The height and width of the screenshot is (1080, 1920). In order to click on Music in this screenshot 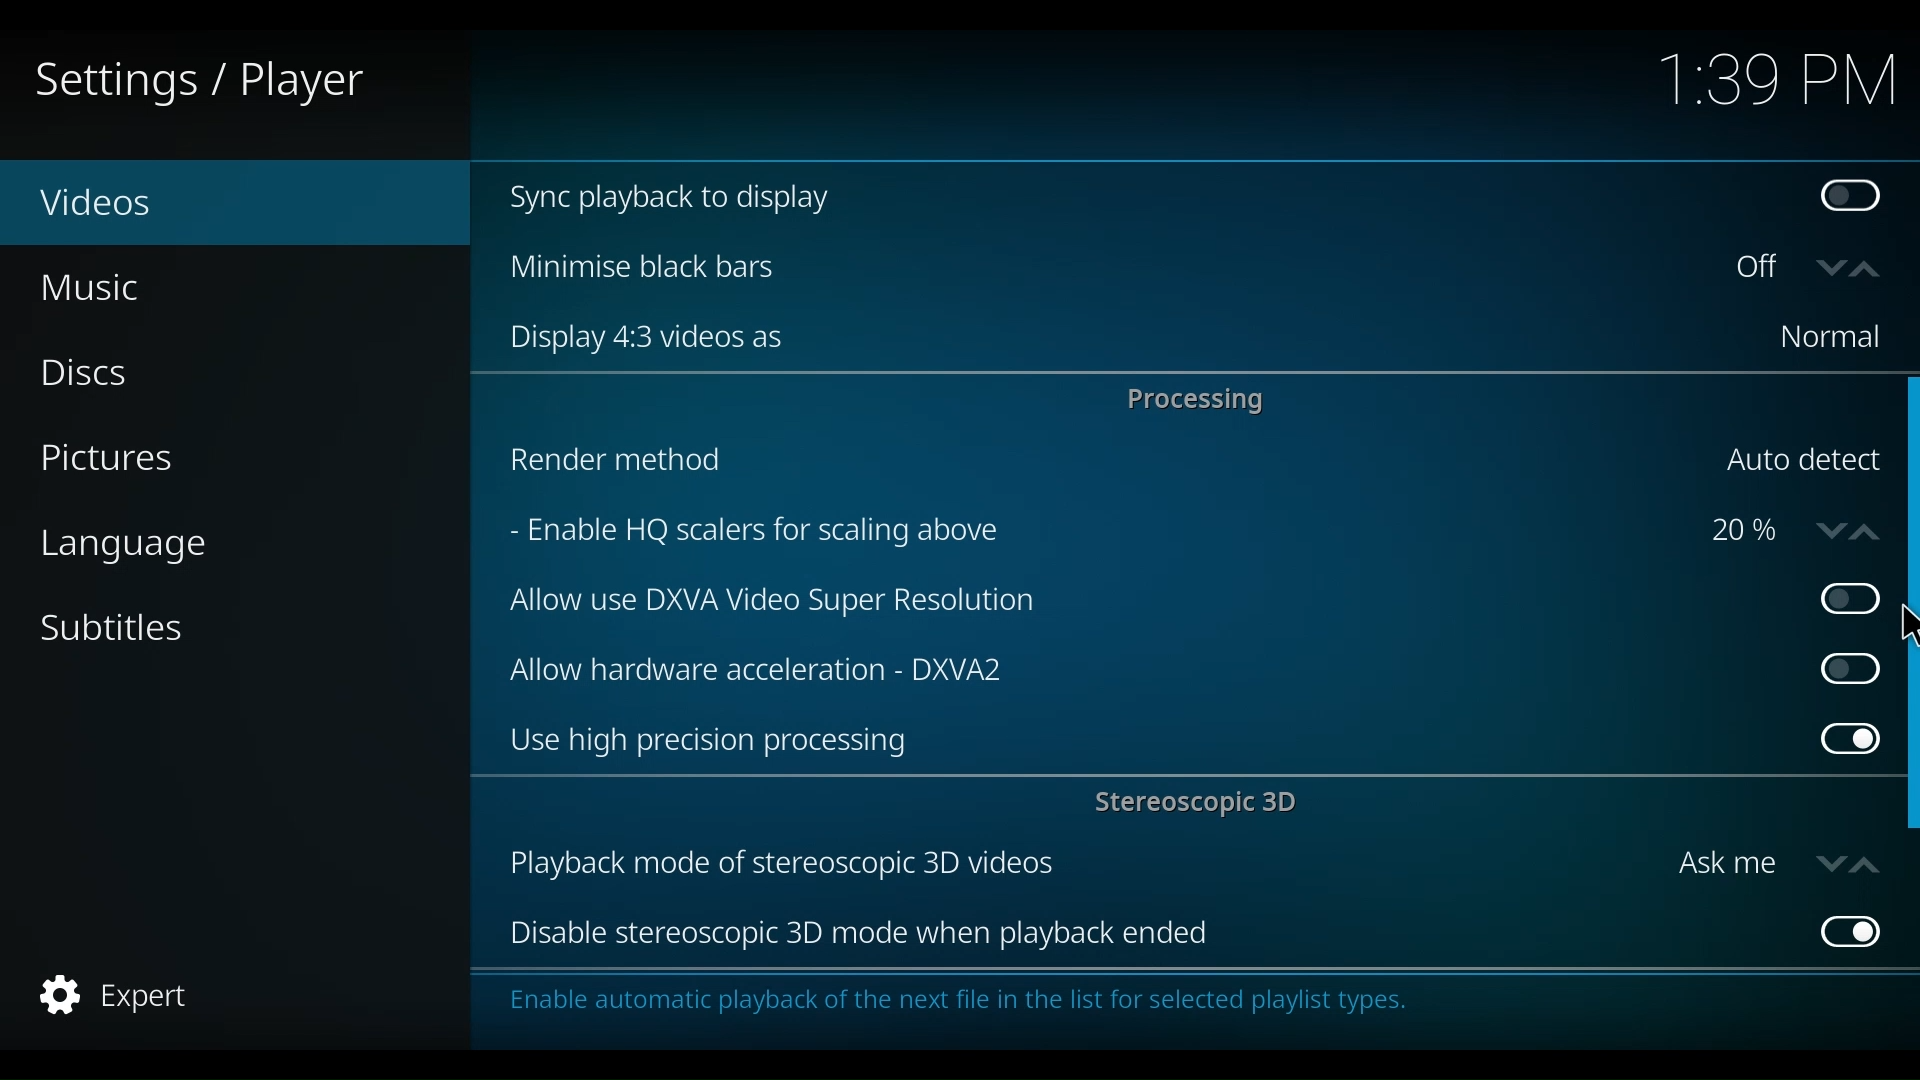, I will do `click(95, 287)`.